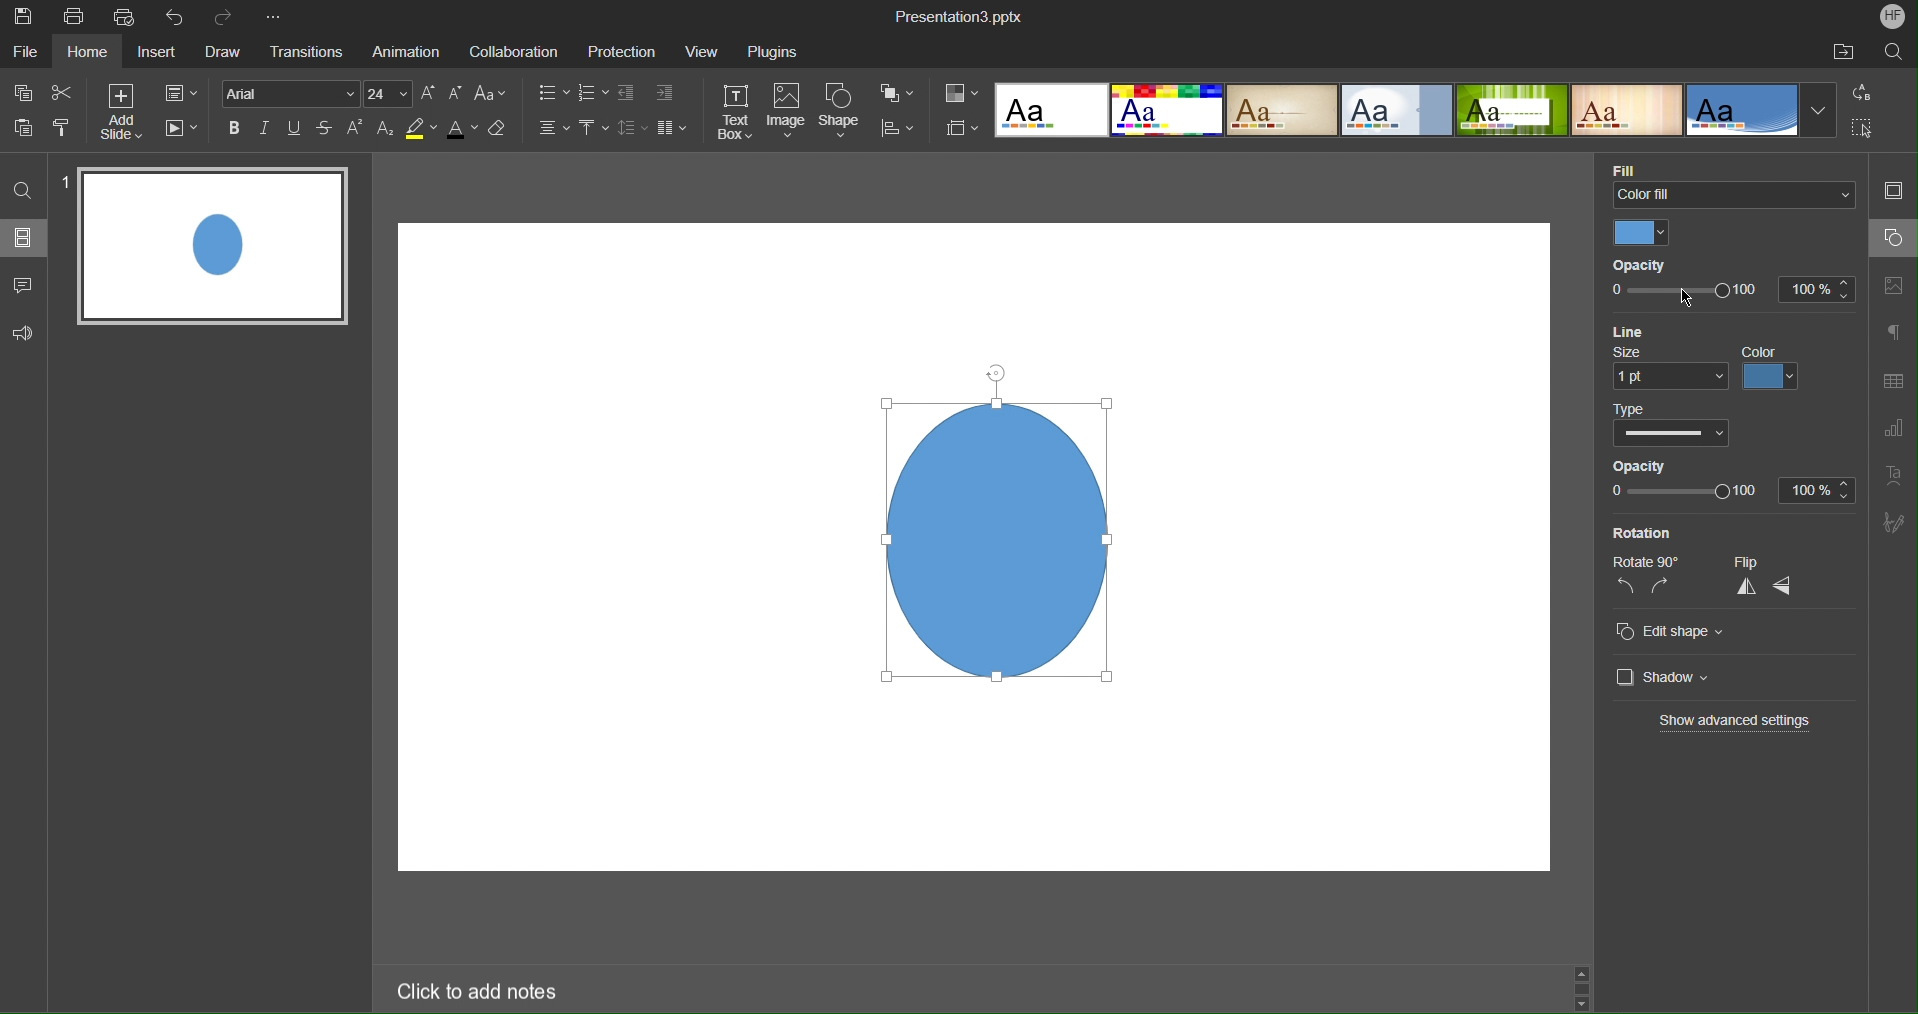 The width and height of the screenshot is (1918, 1014). I want to click on Slide Settings, so click(181, 94).